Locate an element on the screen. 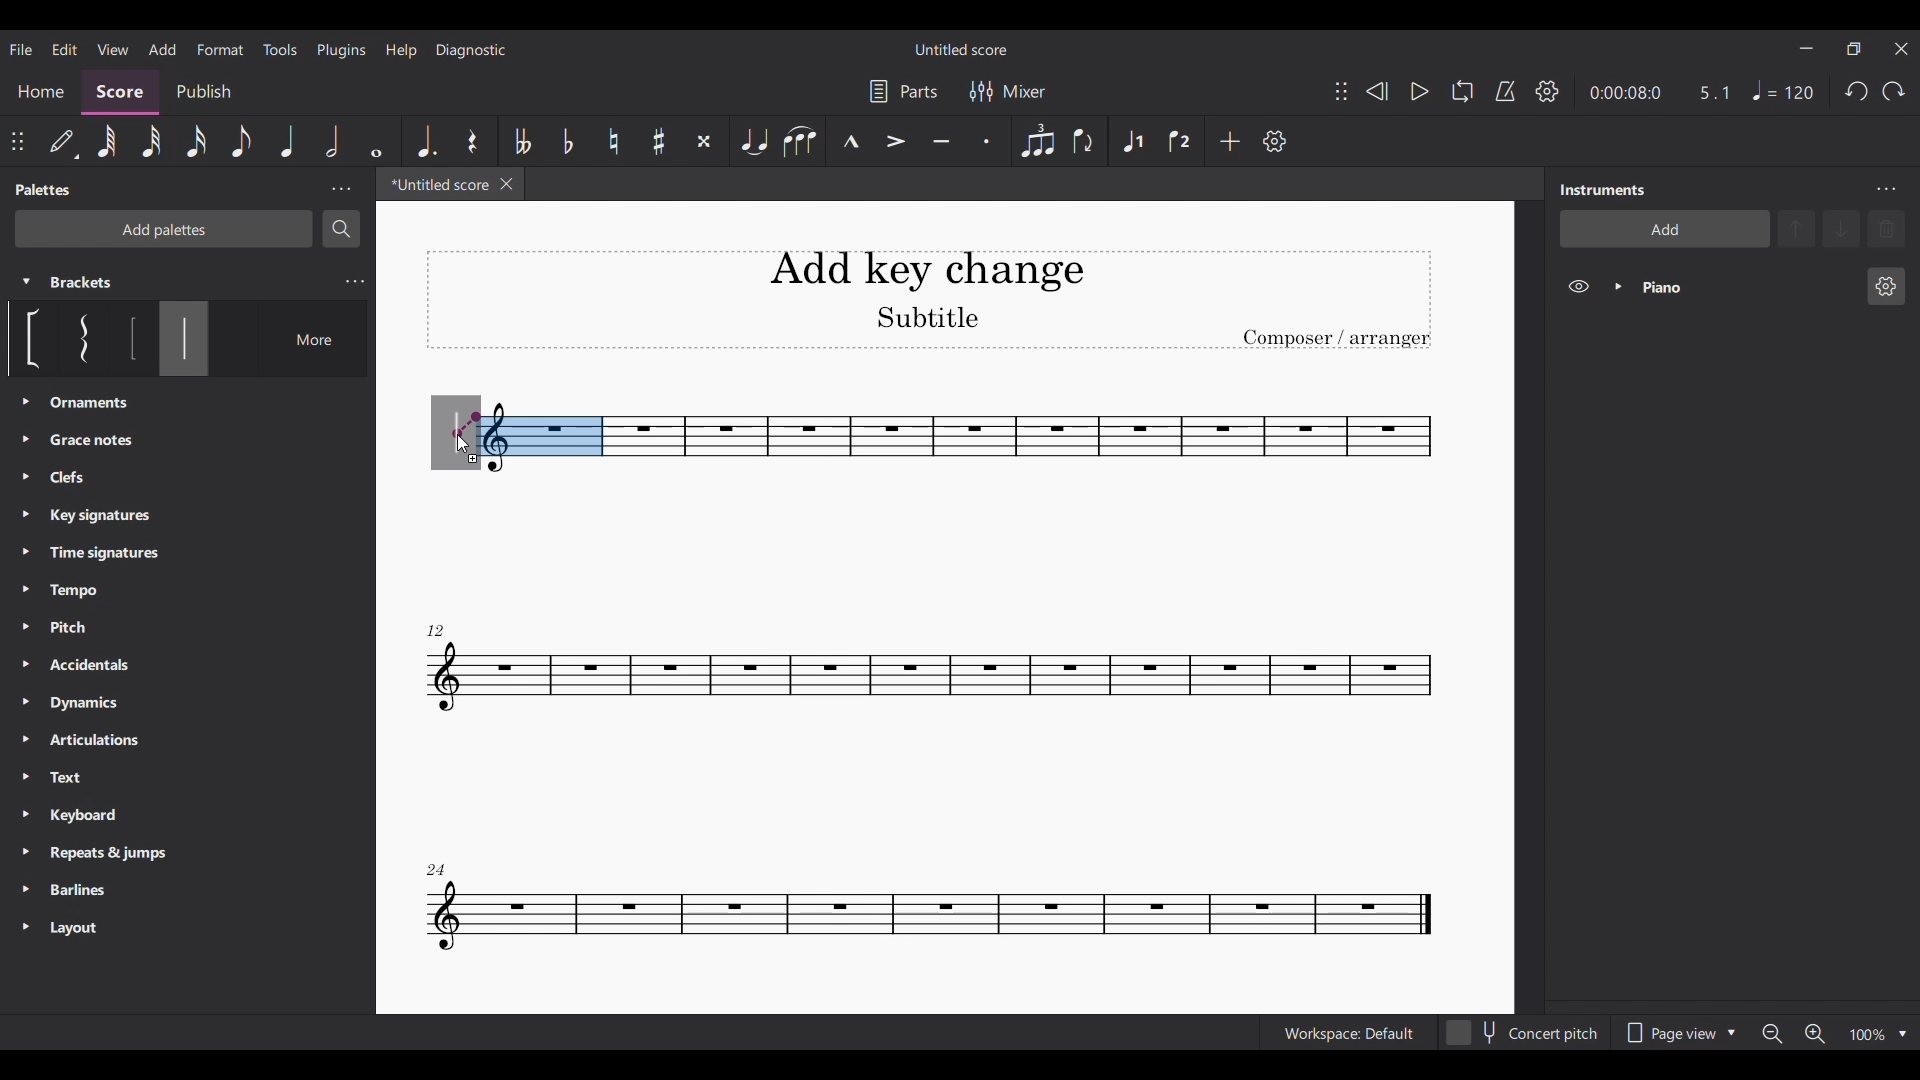  Palettes title is located at coordinates (46, 189).